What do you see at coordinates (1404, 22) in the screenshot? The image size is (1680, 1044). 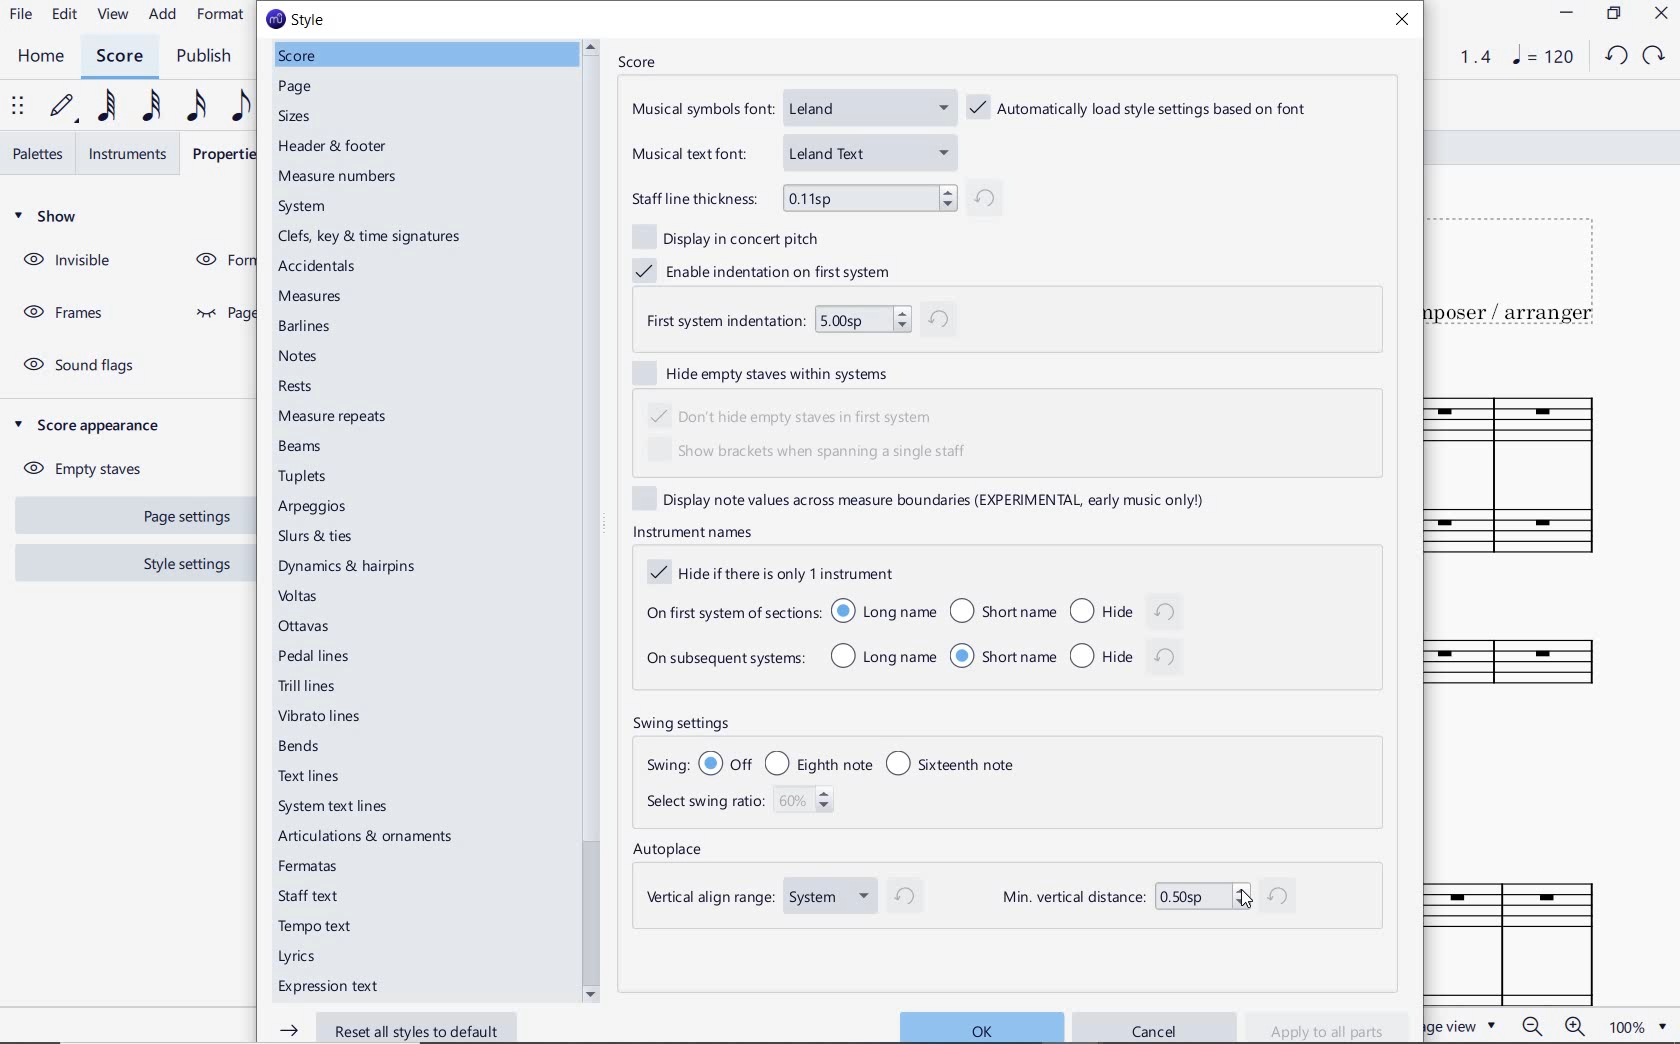 I see `CLOSE` at bounding box center [1404, 22].